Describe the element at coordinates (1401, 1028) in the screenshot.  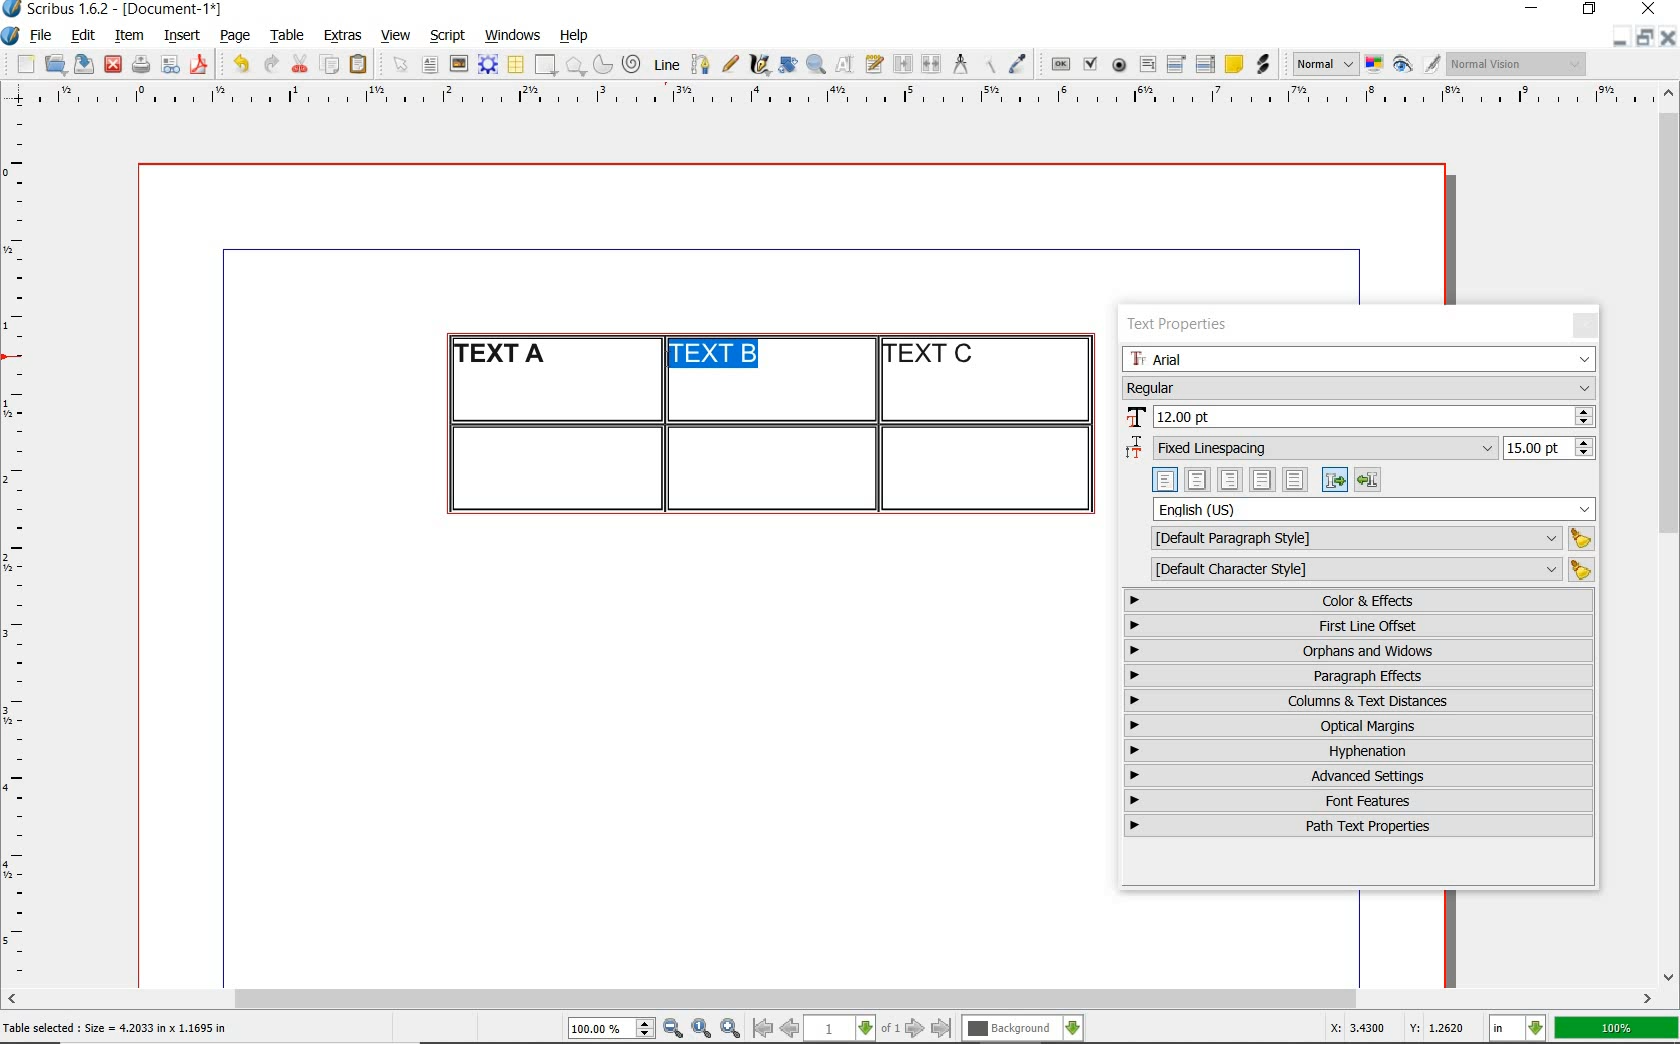
I see `X: 3.4300 Y: 1.2620` at that location.